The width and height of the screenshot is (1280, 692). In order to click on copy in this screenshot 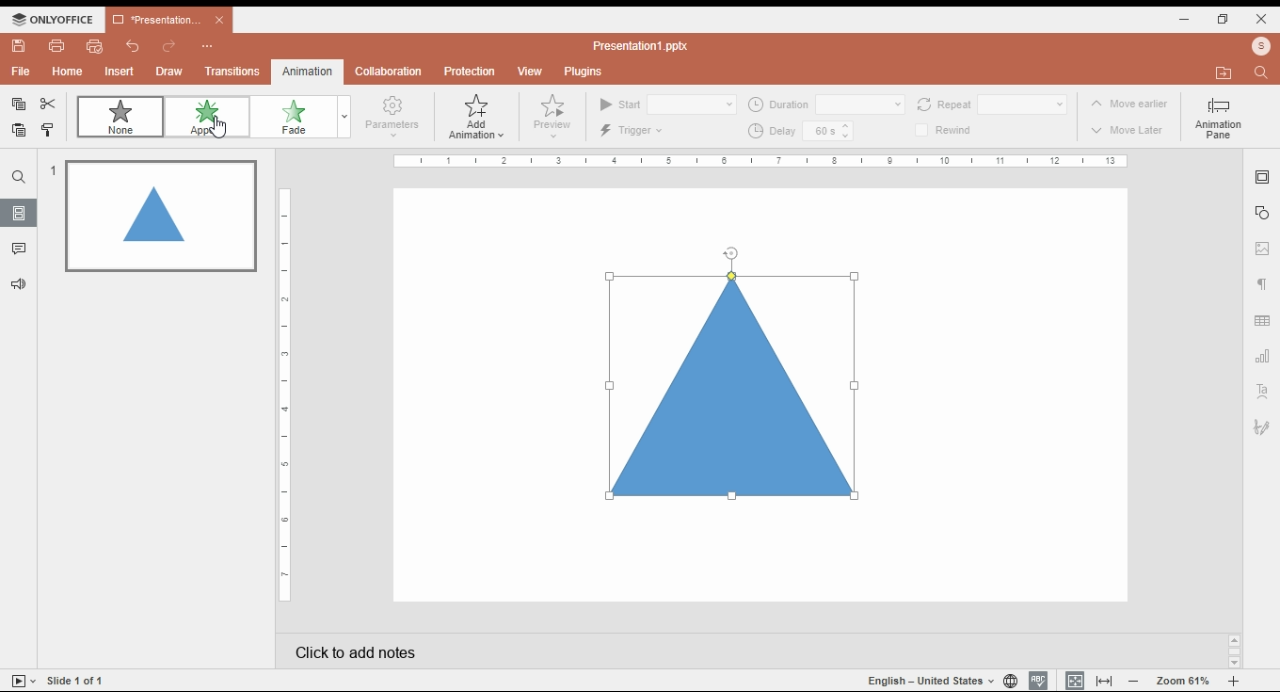, I will do `click(19, 104)`.